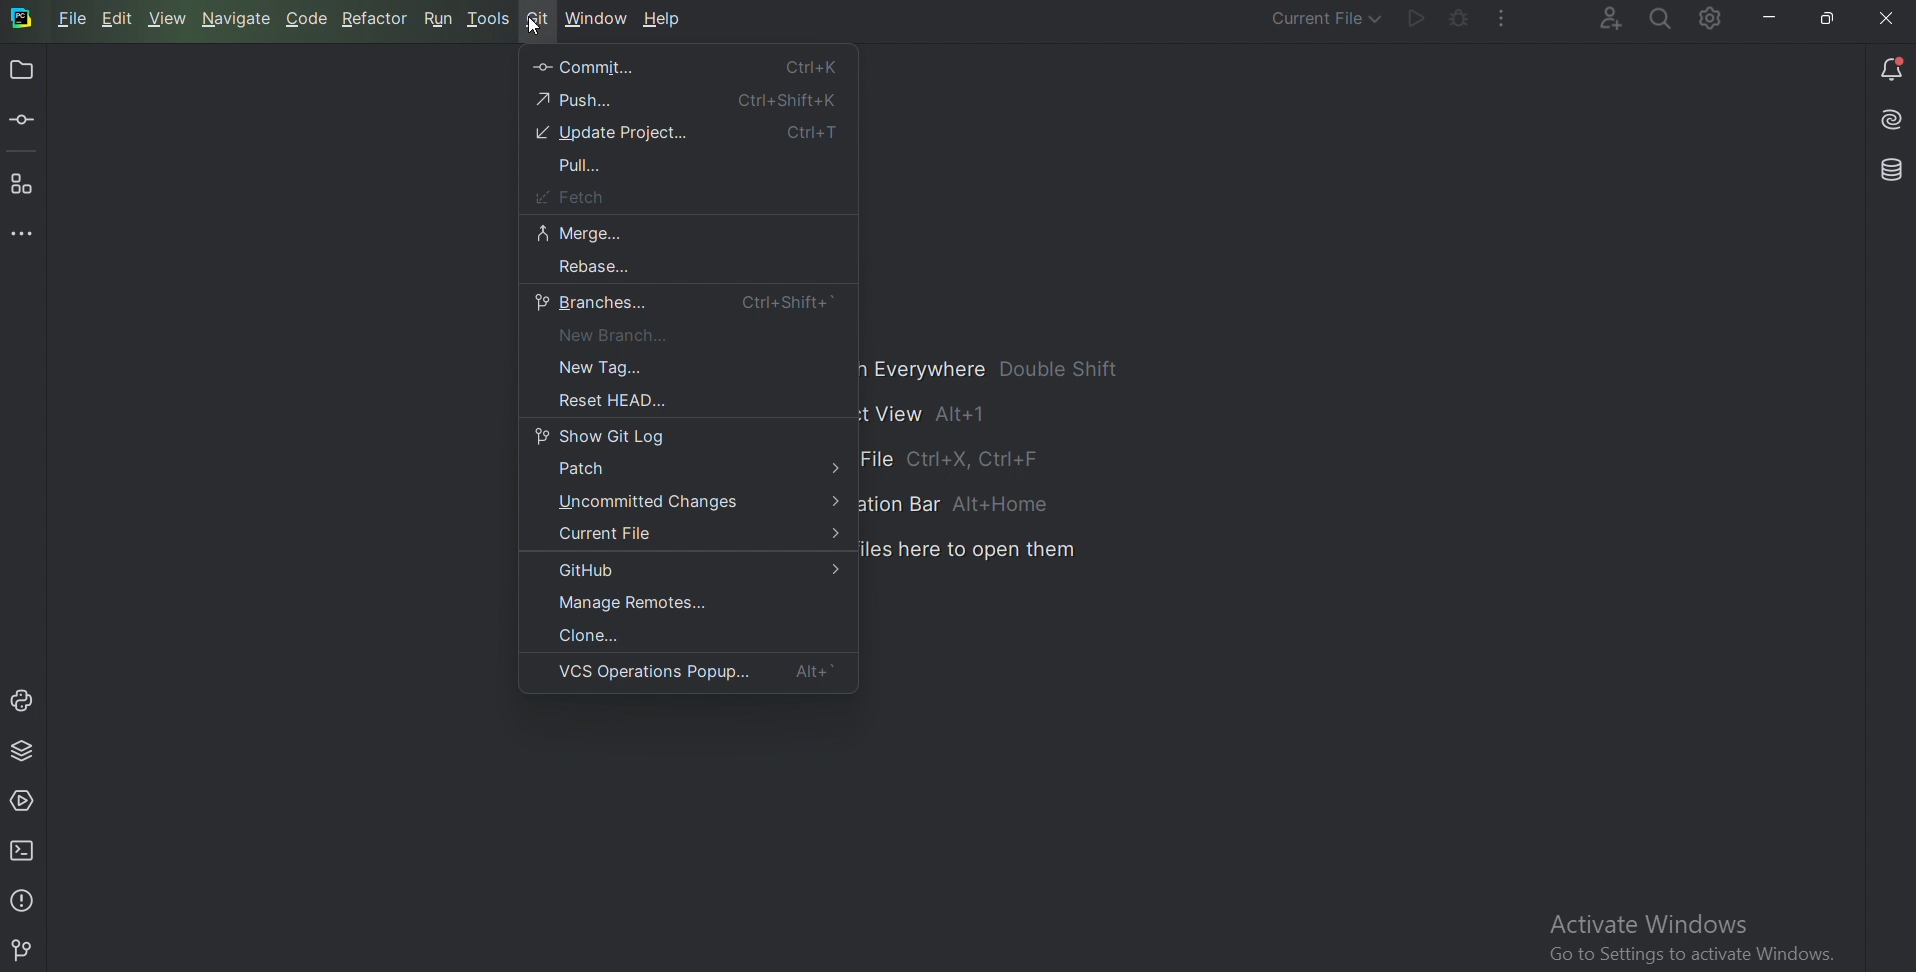  I want to click on Code, so click(307, 19).